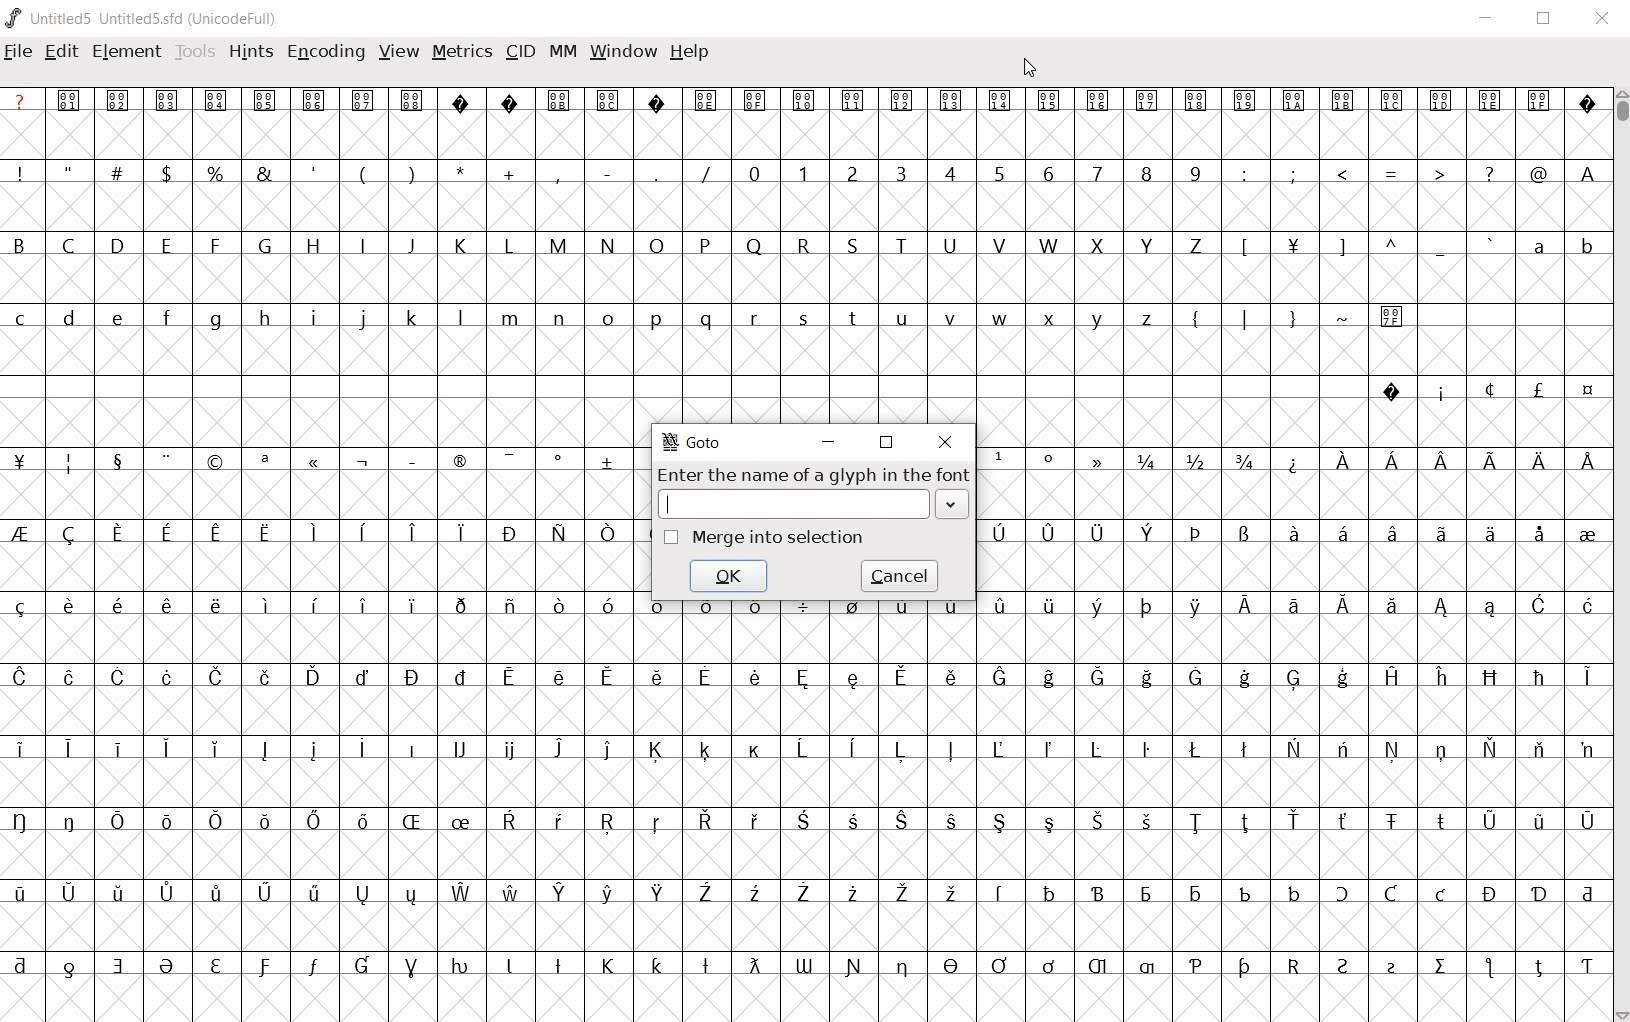 The width and height of the screenshot is (1630, 1022). I want to click on Symbol, so click(460, 750).